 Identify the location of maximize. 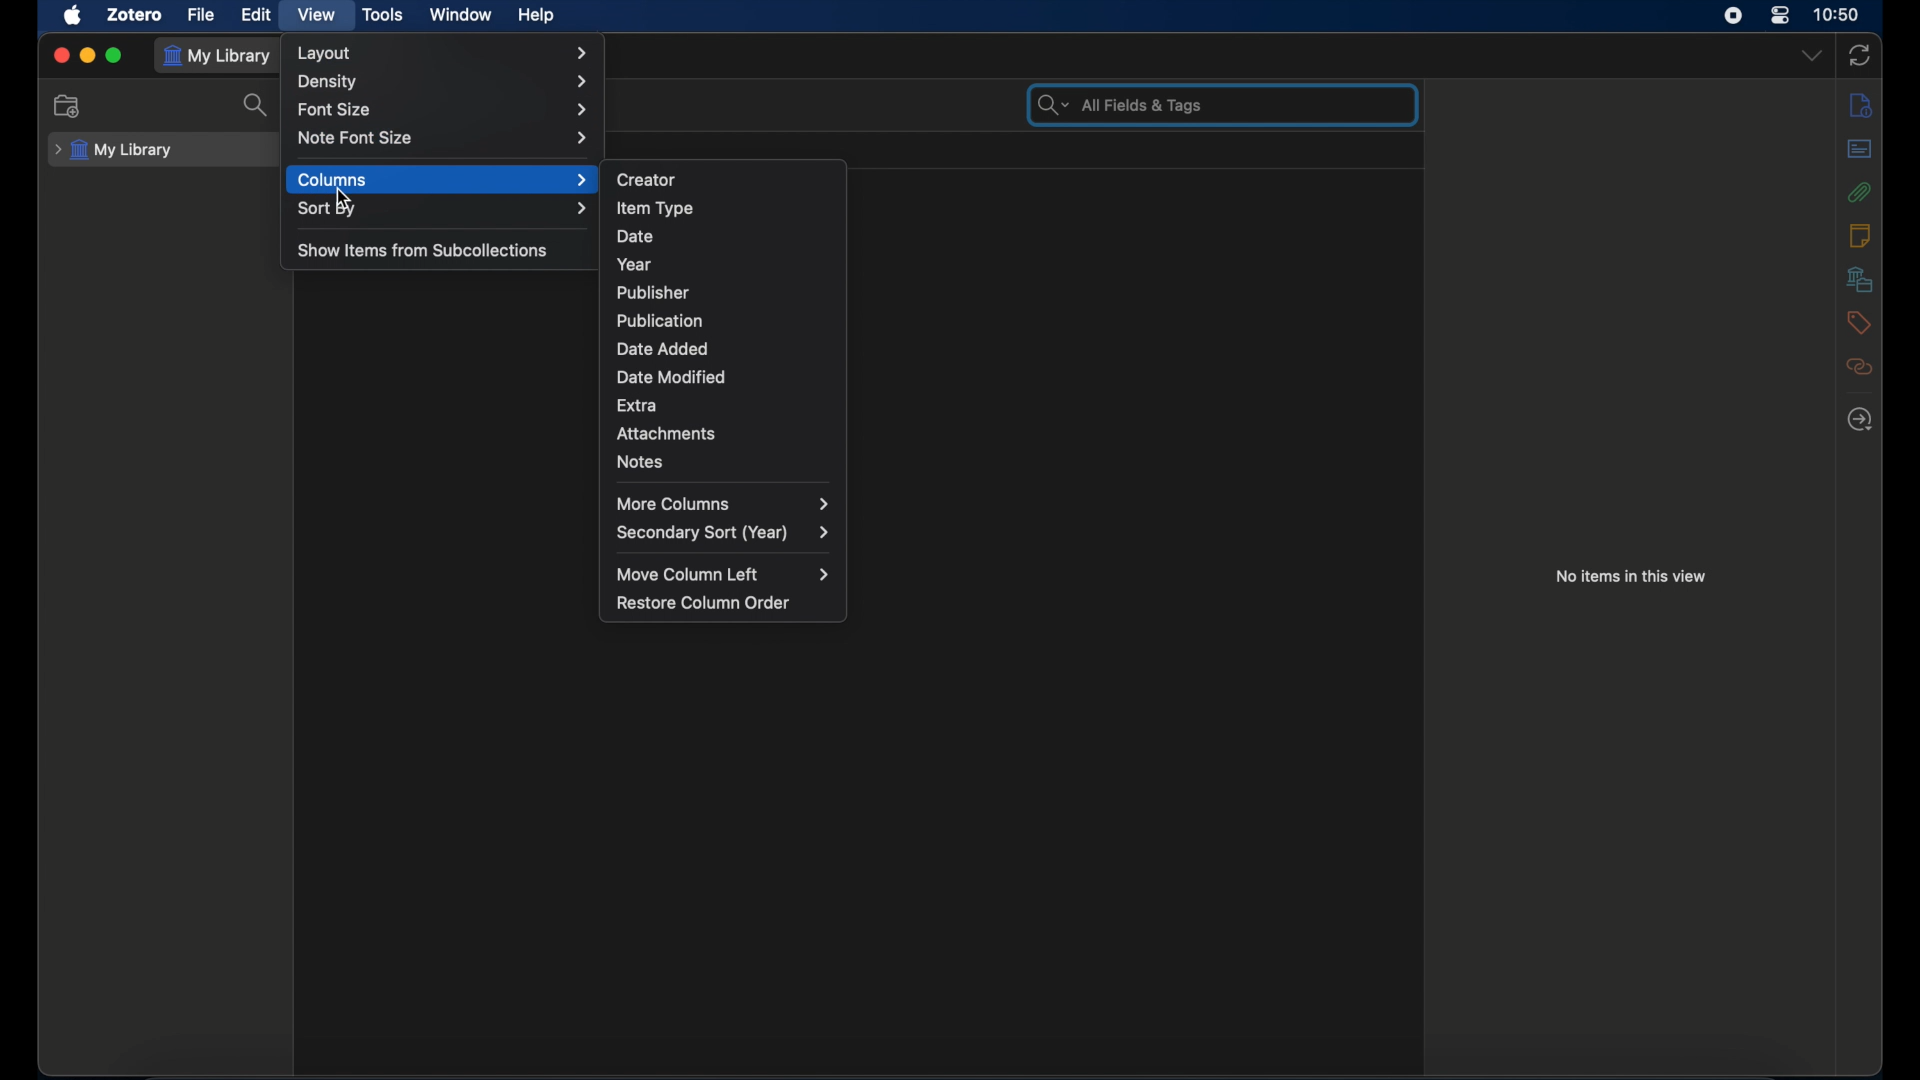
(114, 56).